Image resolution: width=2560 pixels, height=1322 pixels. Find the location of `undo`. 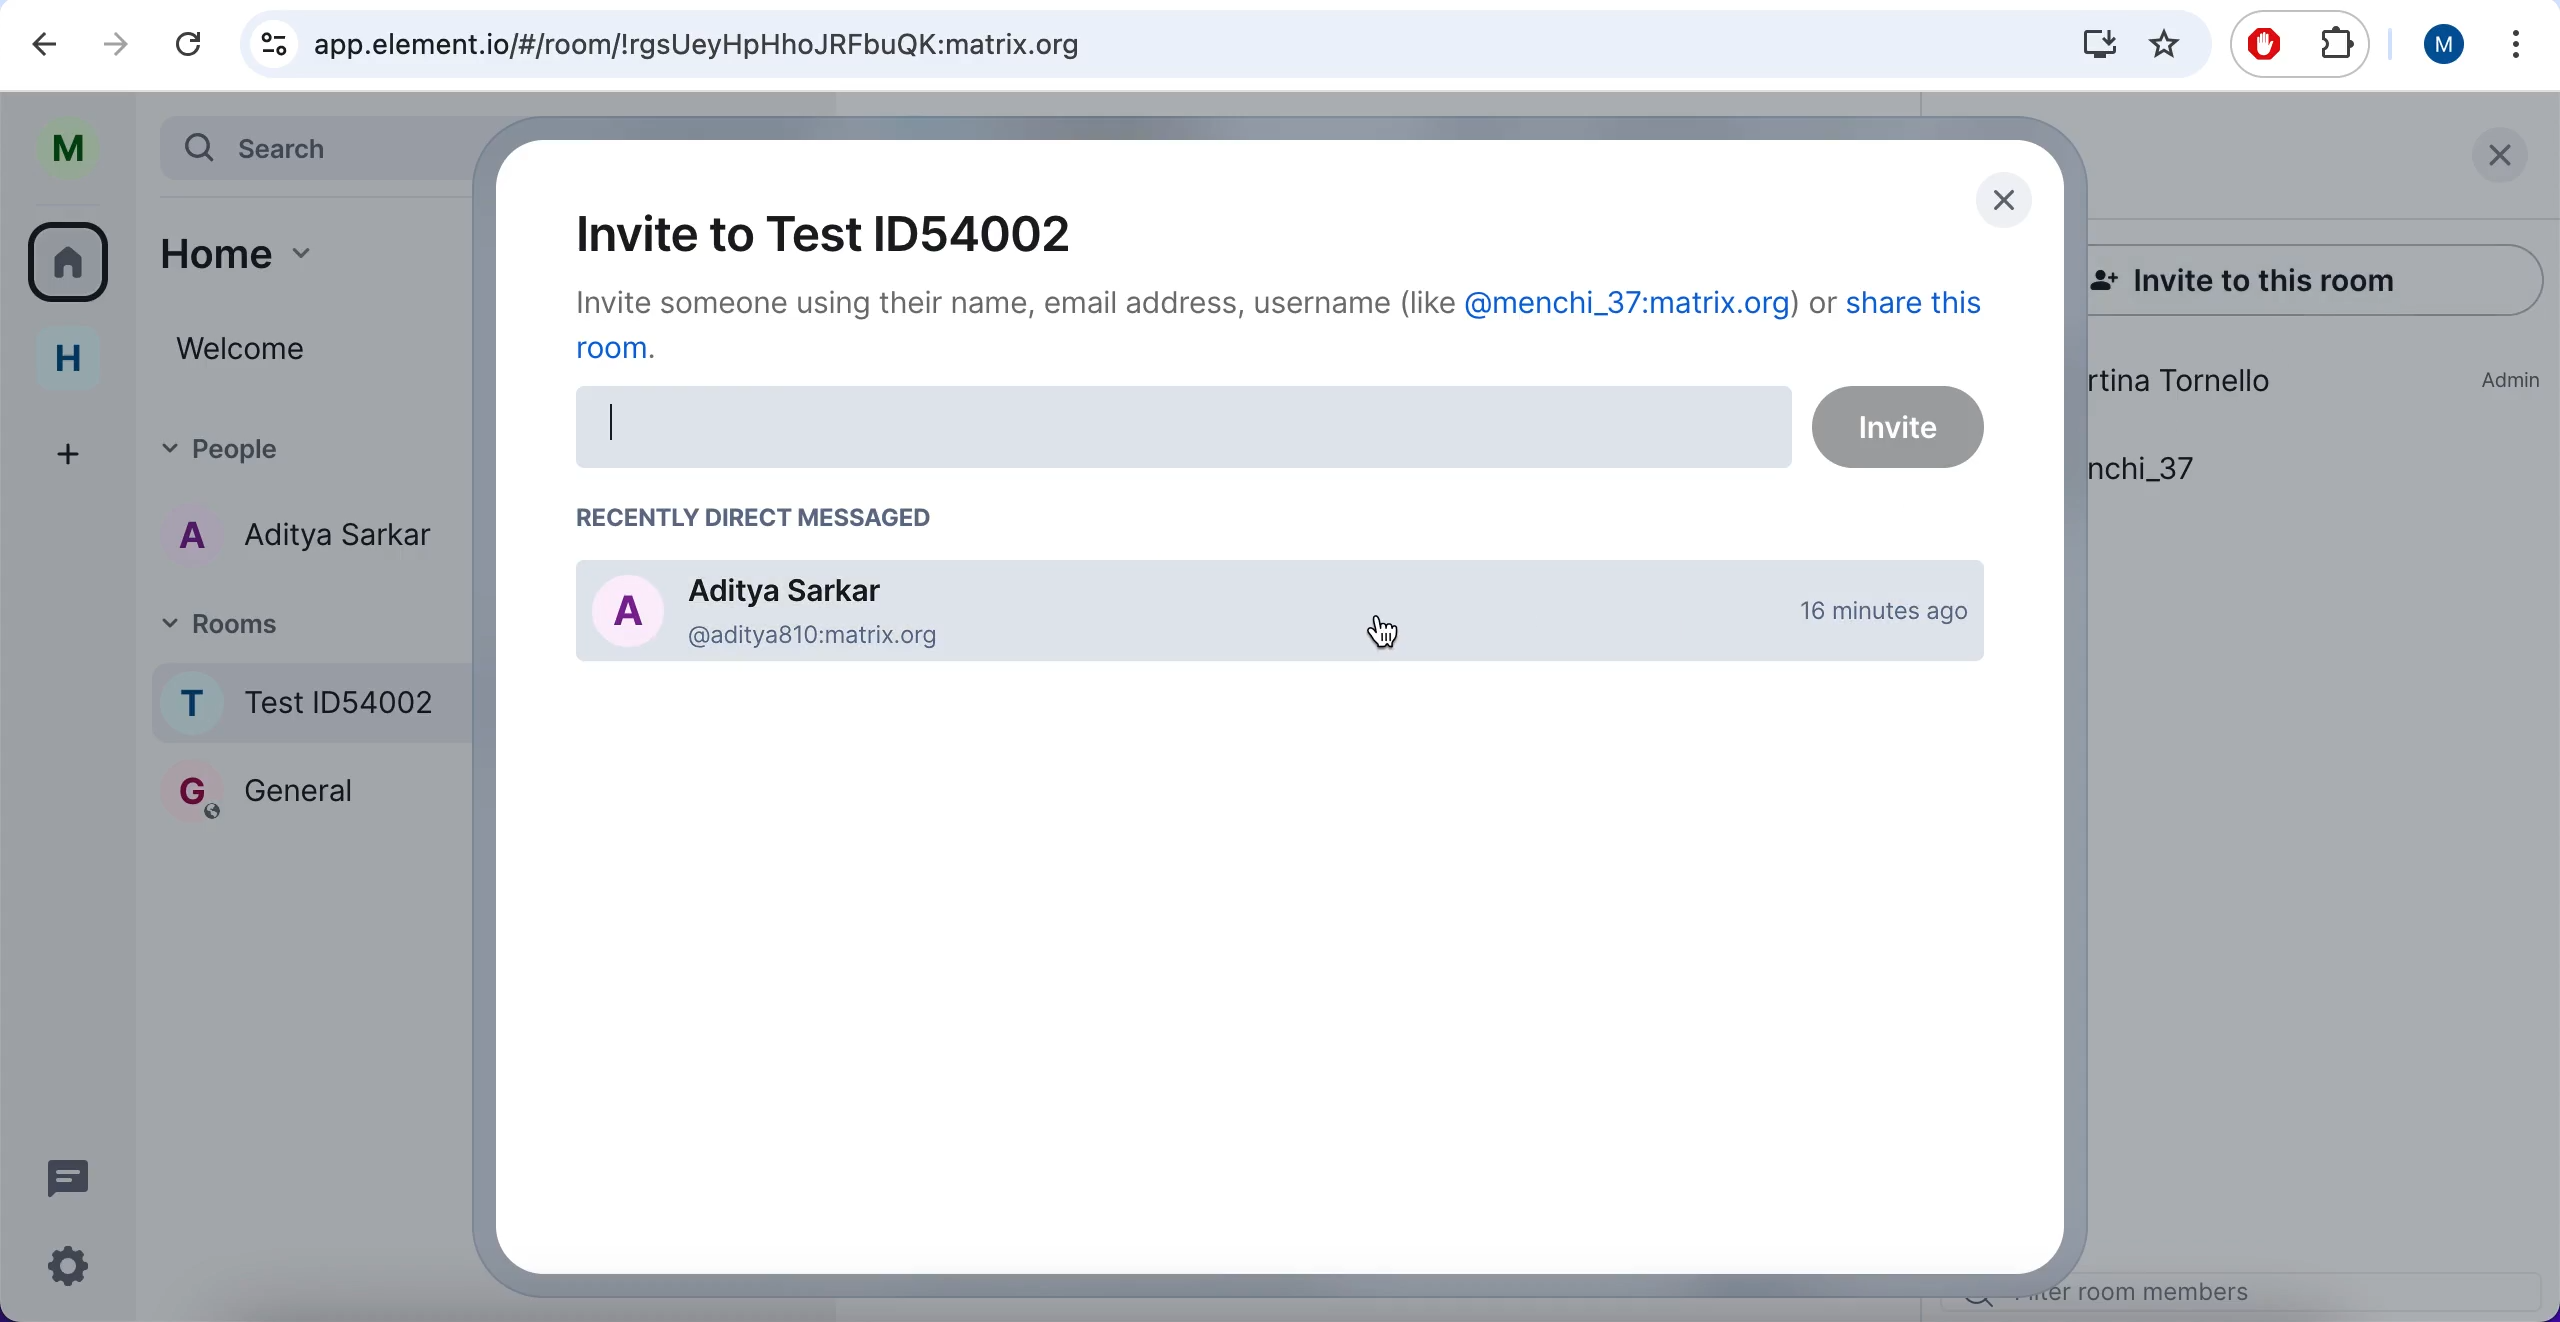

undo is located at coordinates (53, 47).